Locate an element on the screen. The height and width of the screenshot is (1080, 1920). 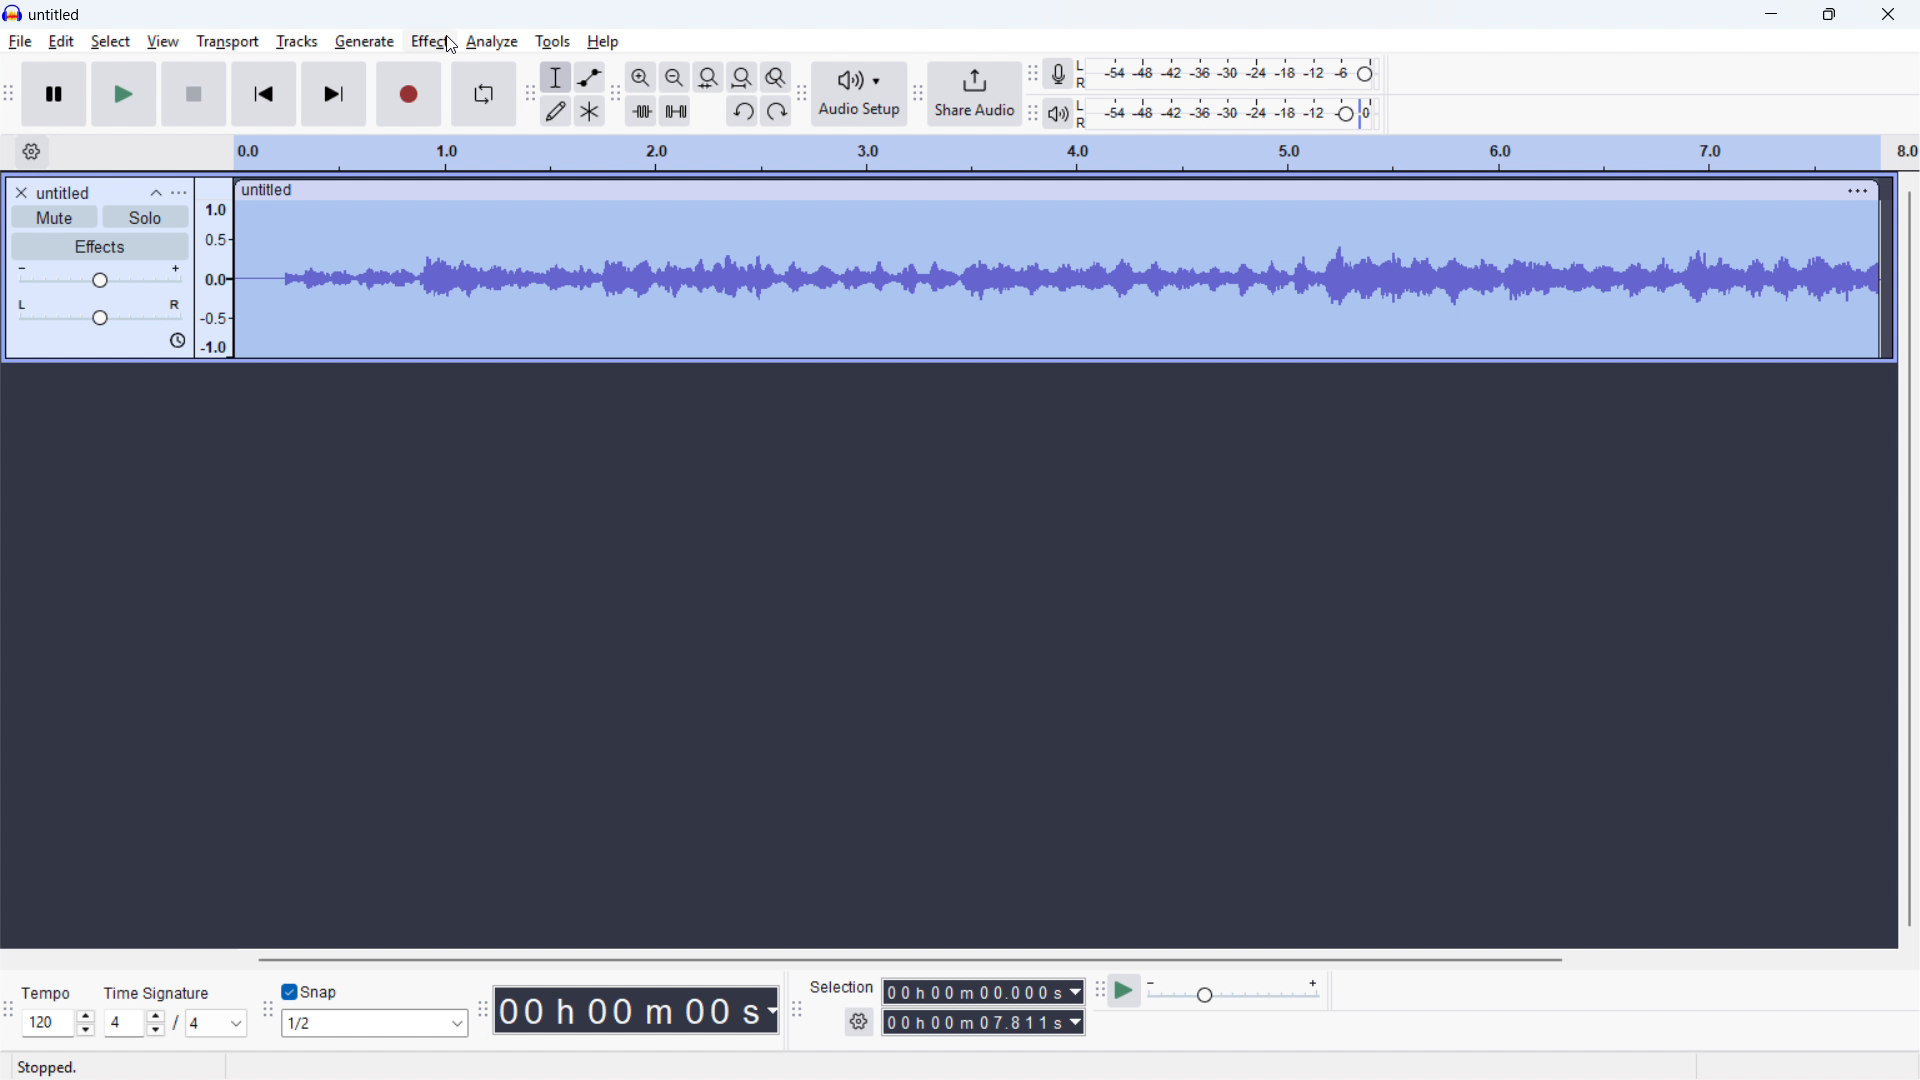
Timestamp  is located at coordinates (639, 1010).